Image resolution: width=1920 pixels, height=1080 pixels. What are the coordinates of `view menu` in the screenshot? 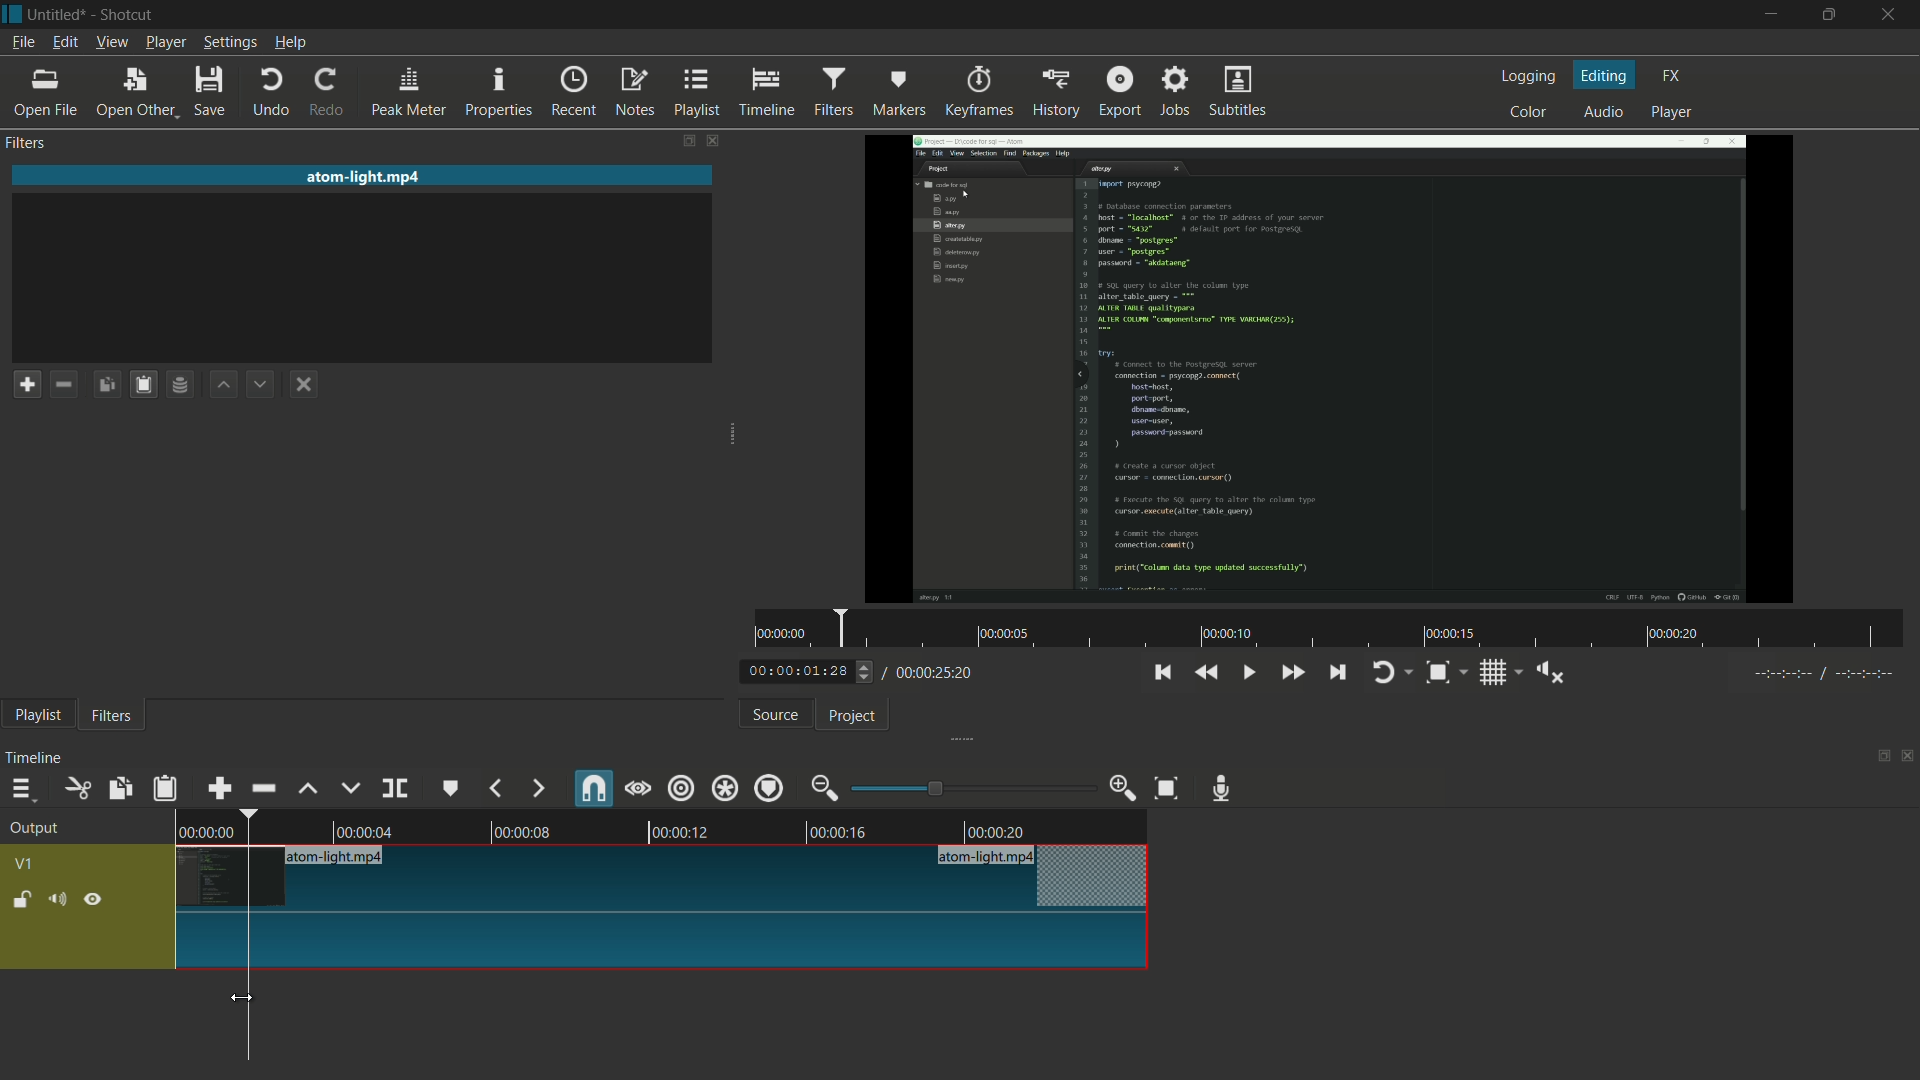 It's located at (110, 44).